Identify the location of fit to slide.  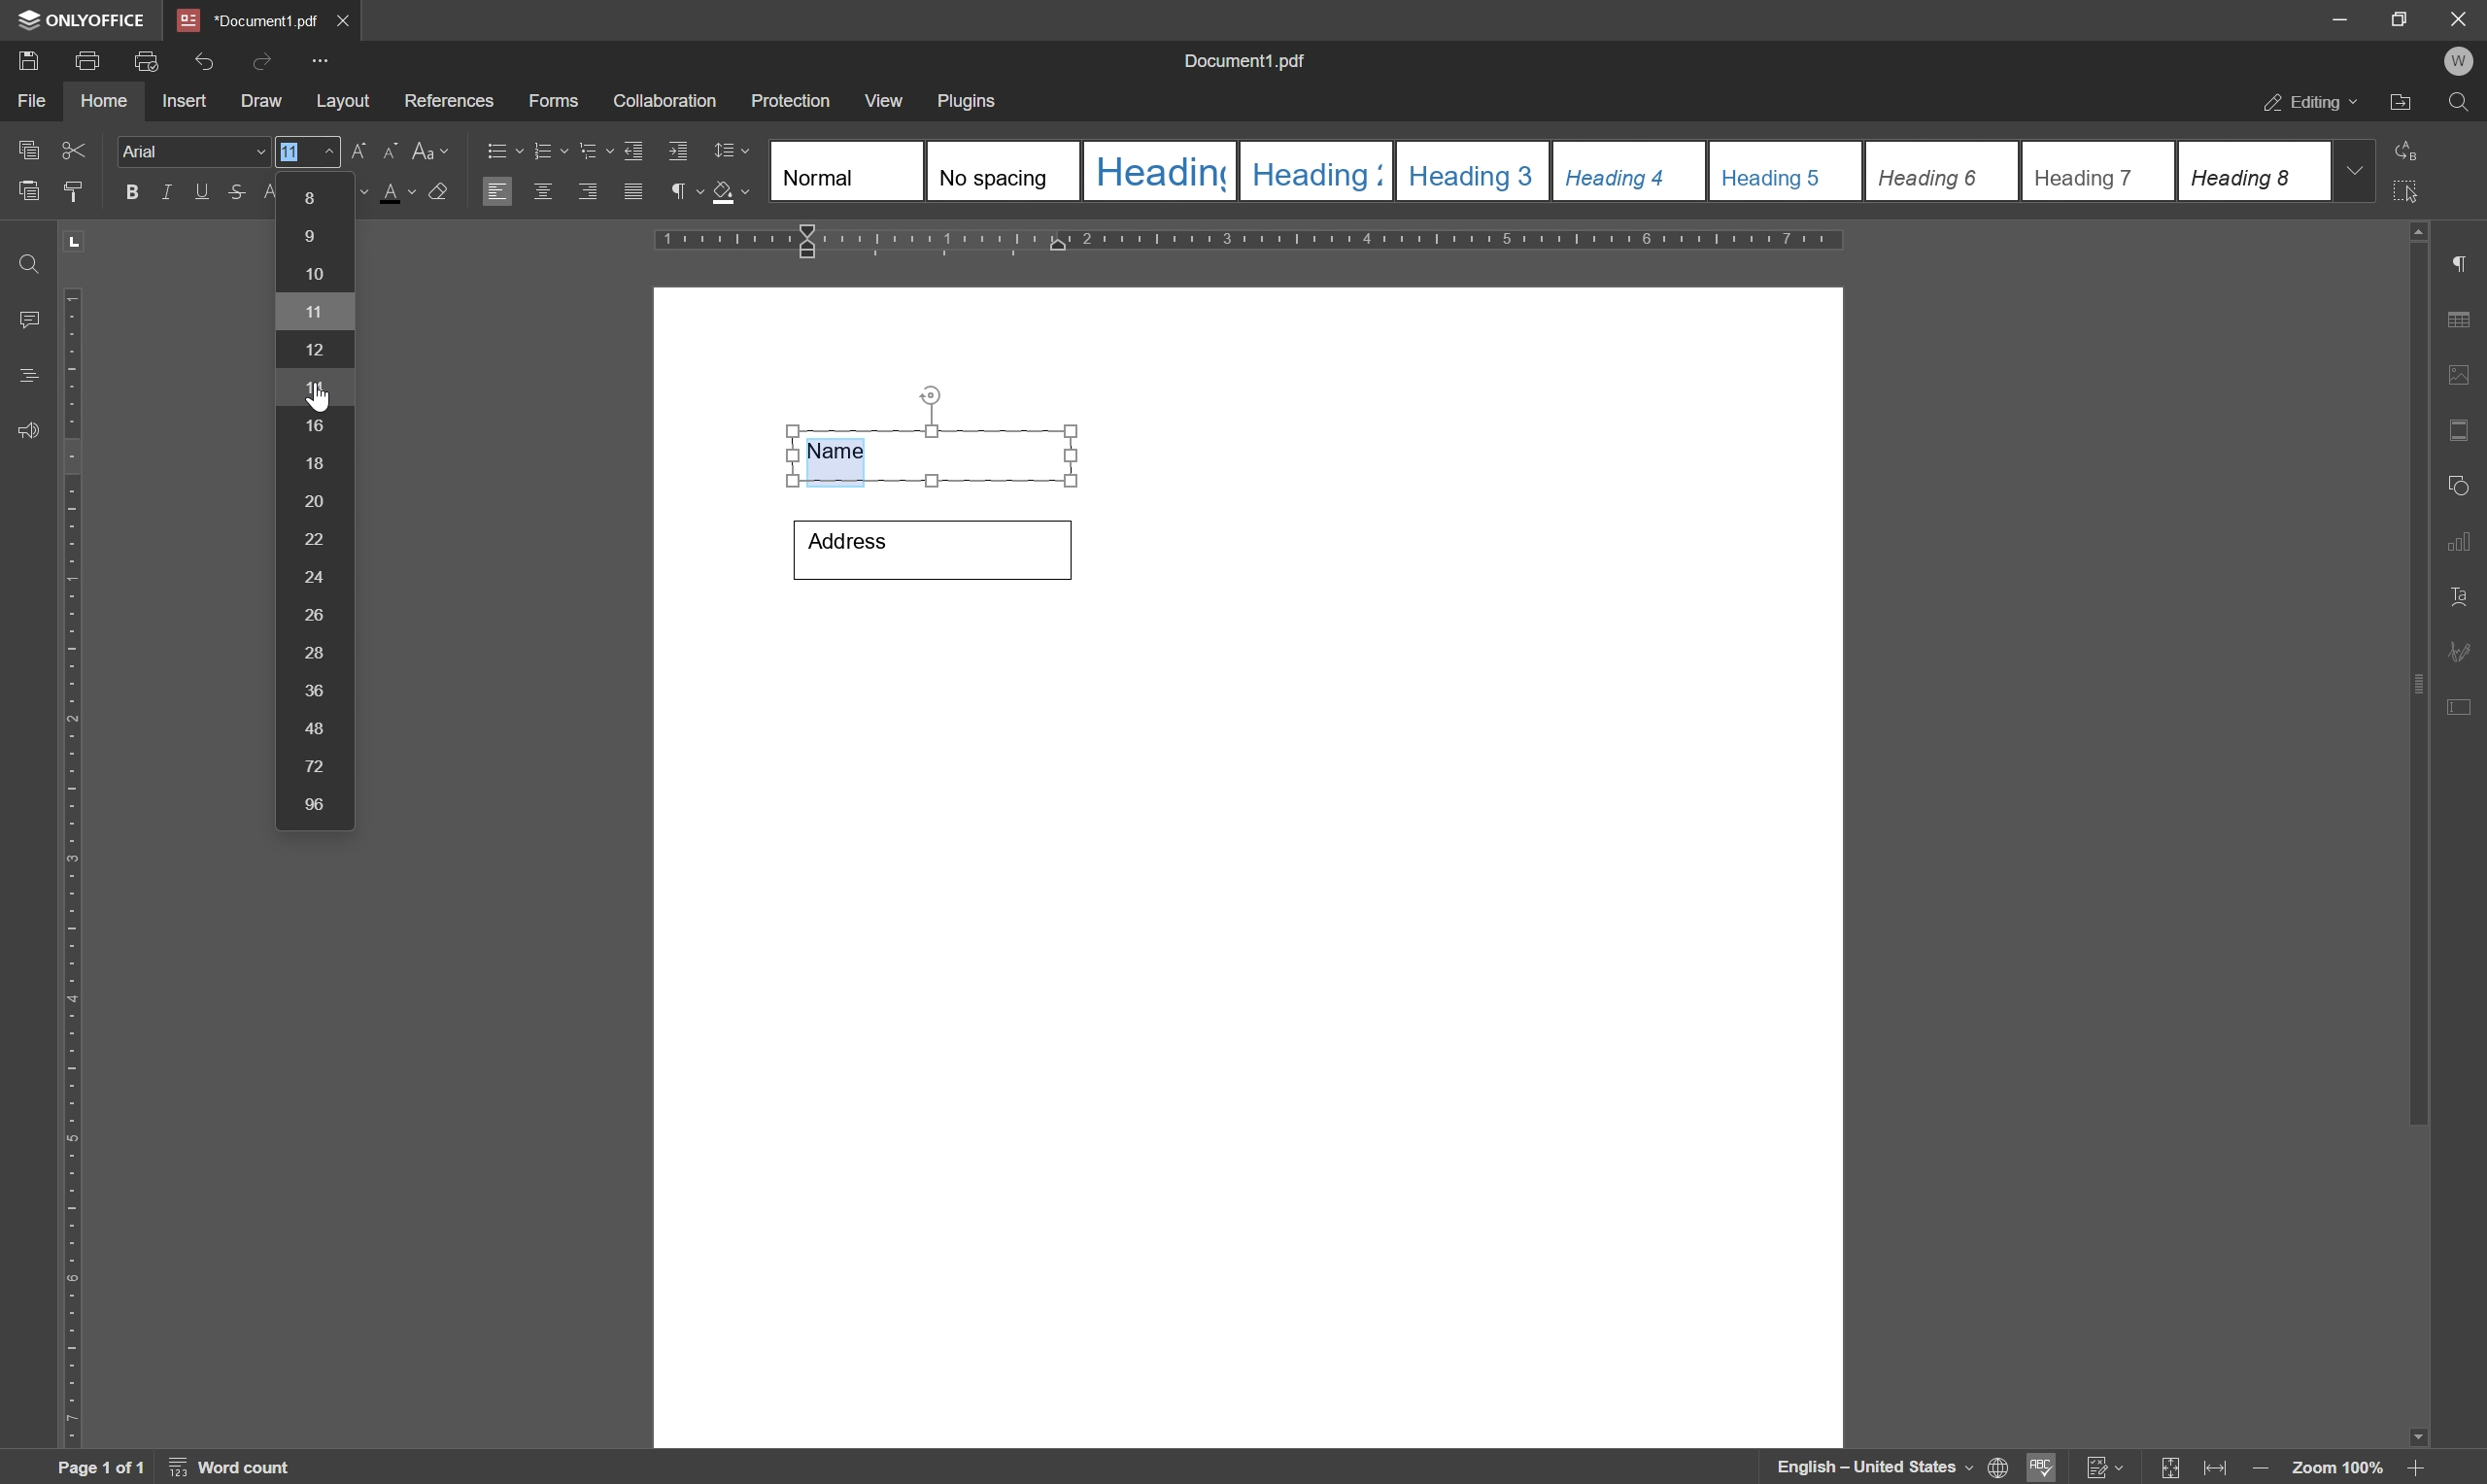
(2169, 1468).